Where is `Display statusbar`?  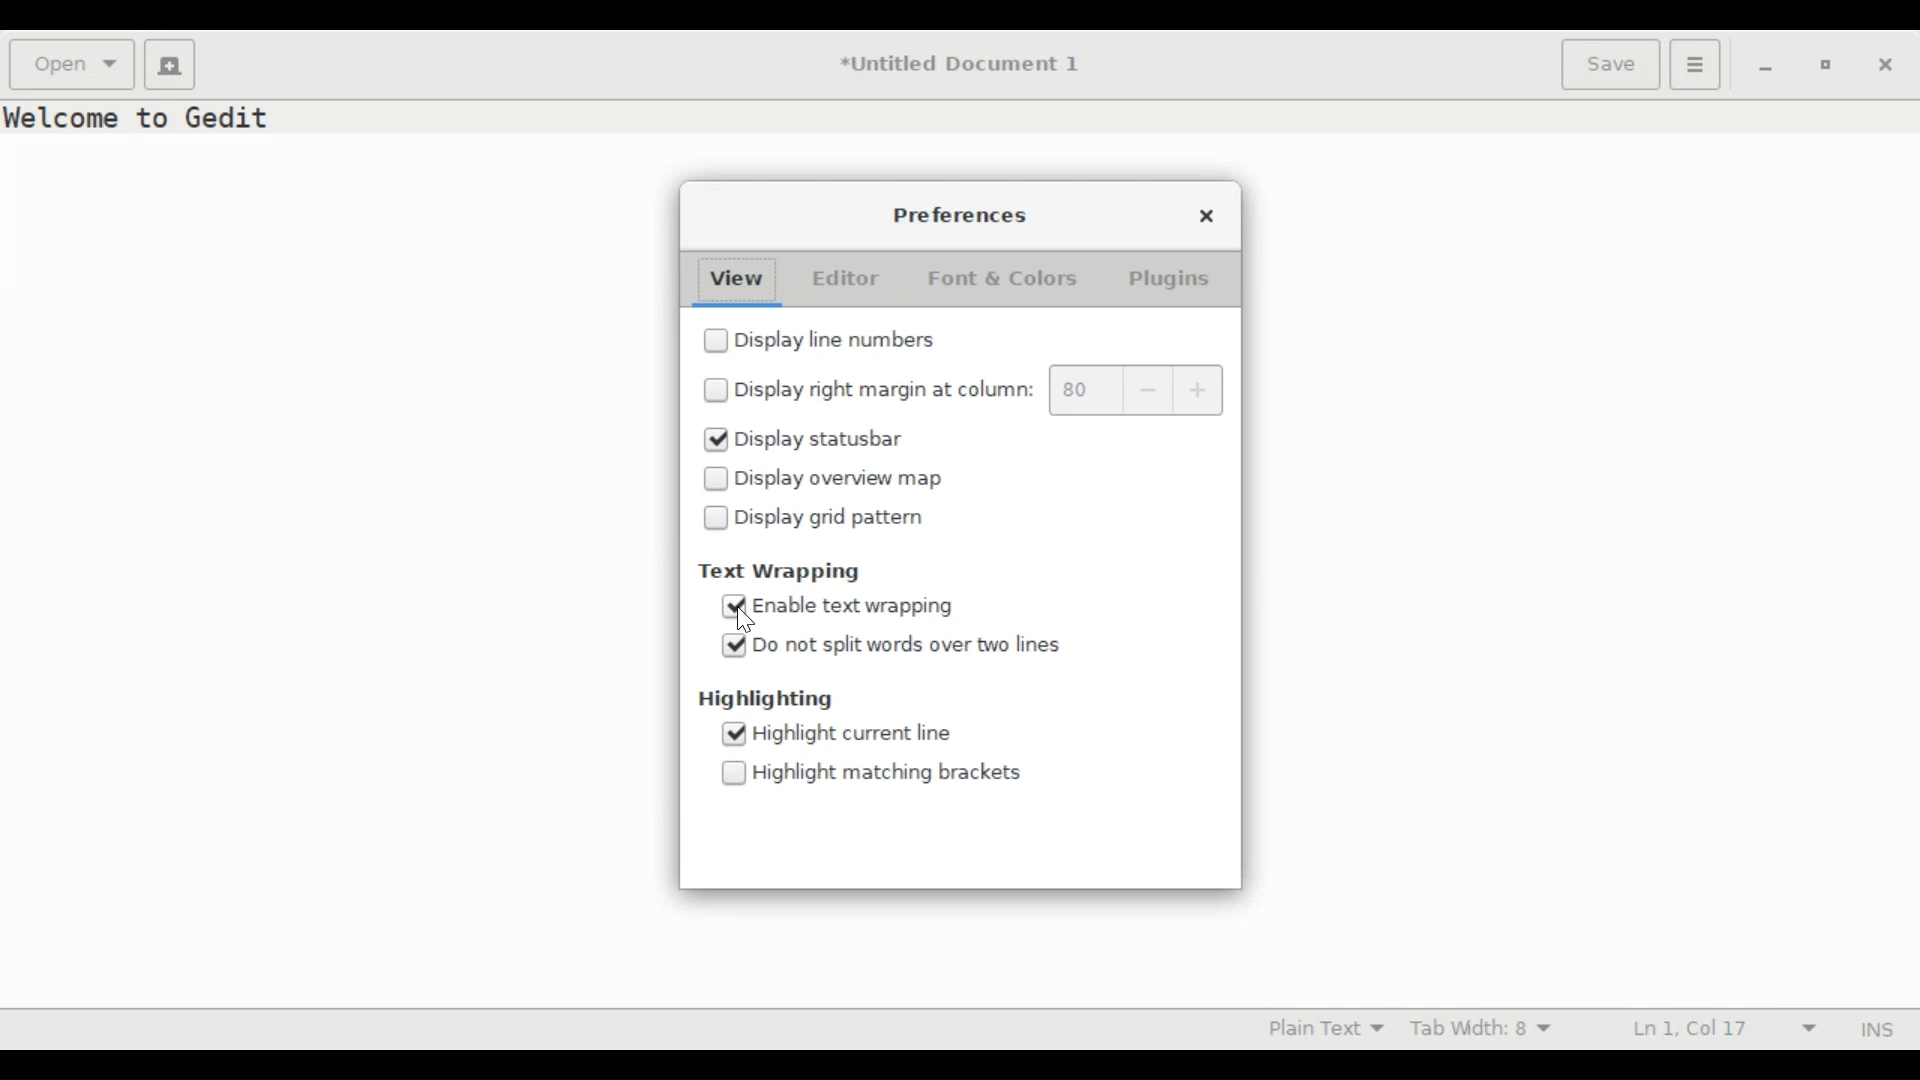 Display statusbar is located at coordinates (821, 437).